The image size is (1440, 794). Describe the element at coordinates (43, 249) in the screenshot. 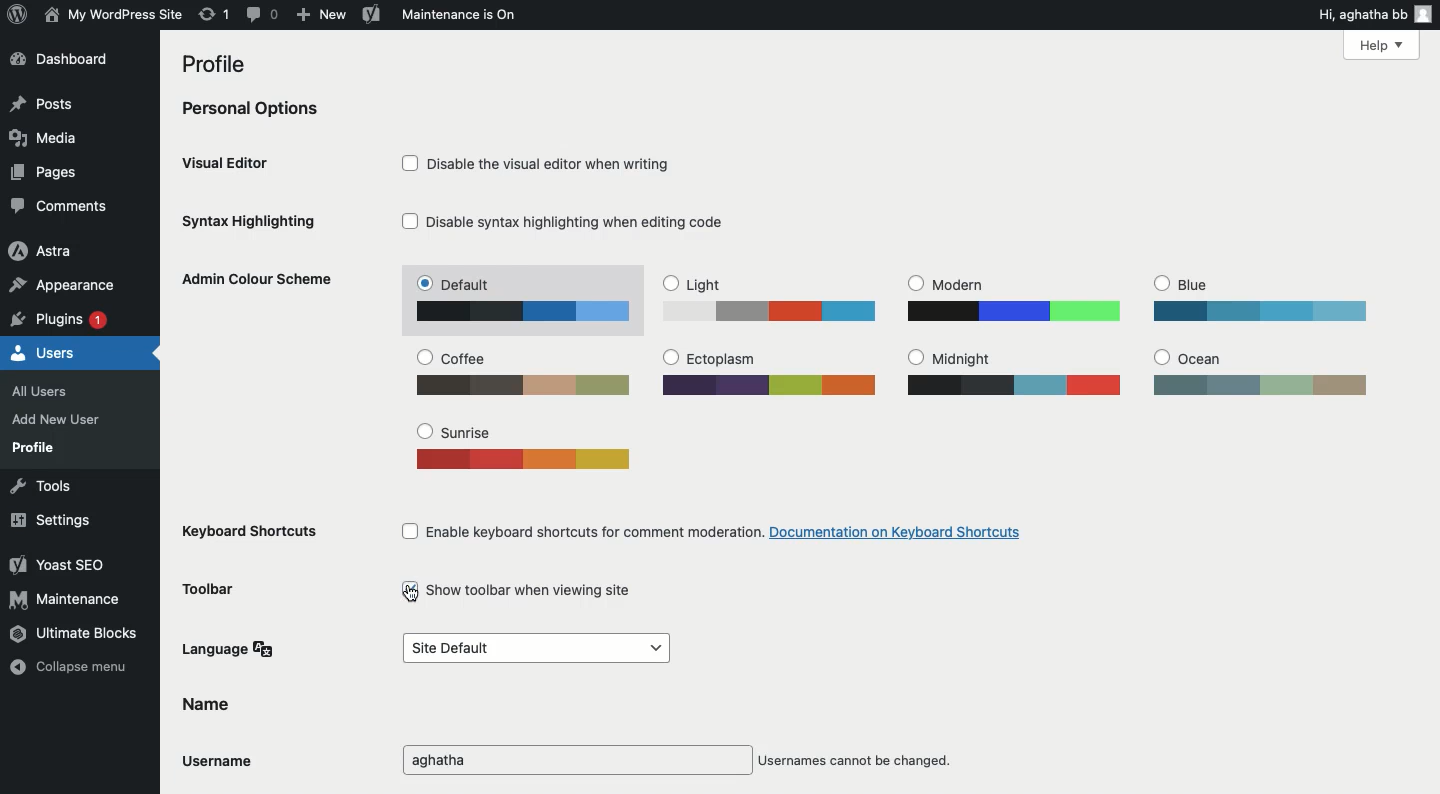

I see `Astra` at that location.